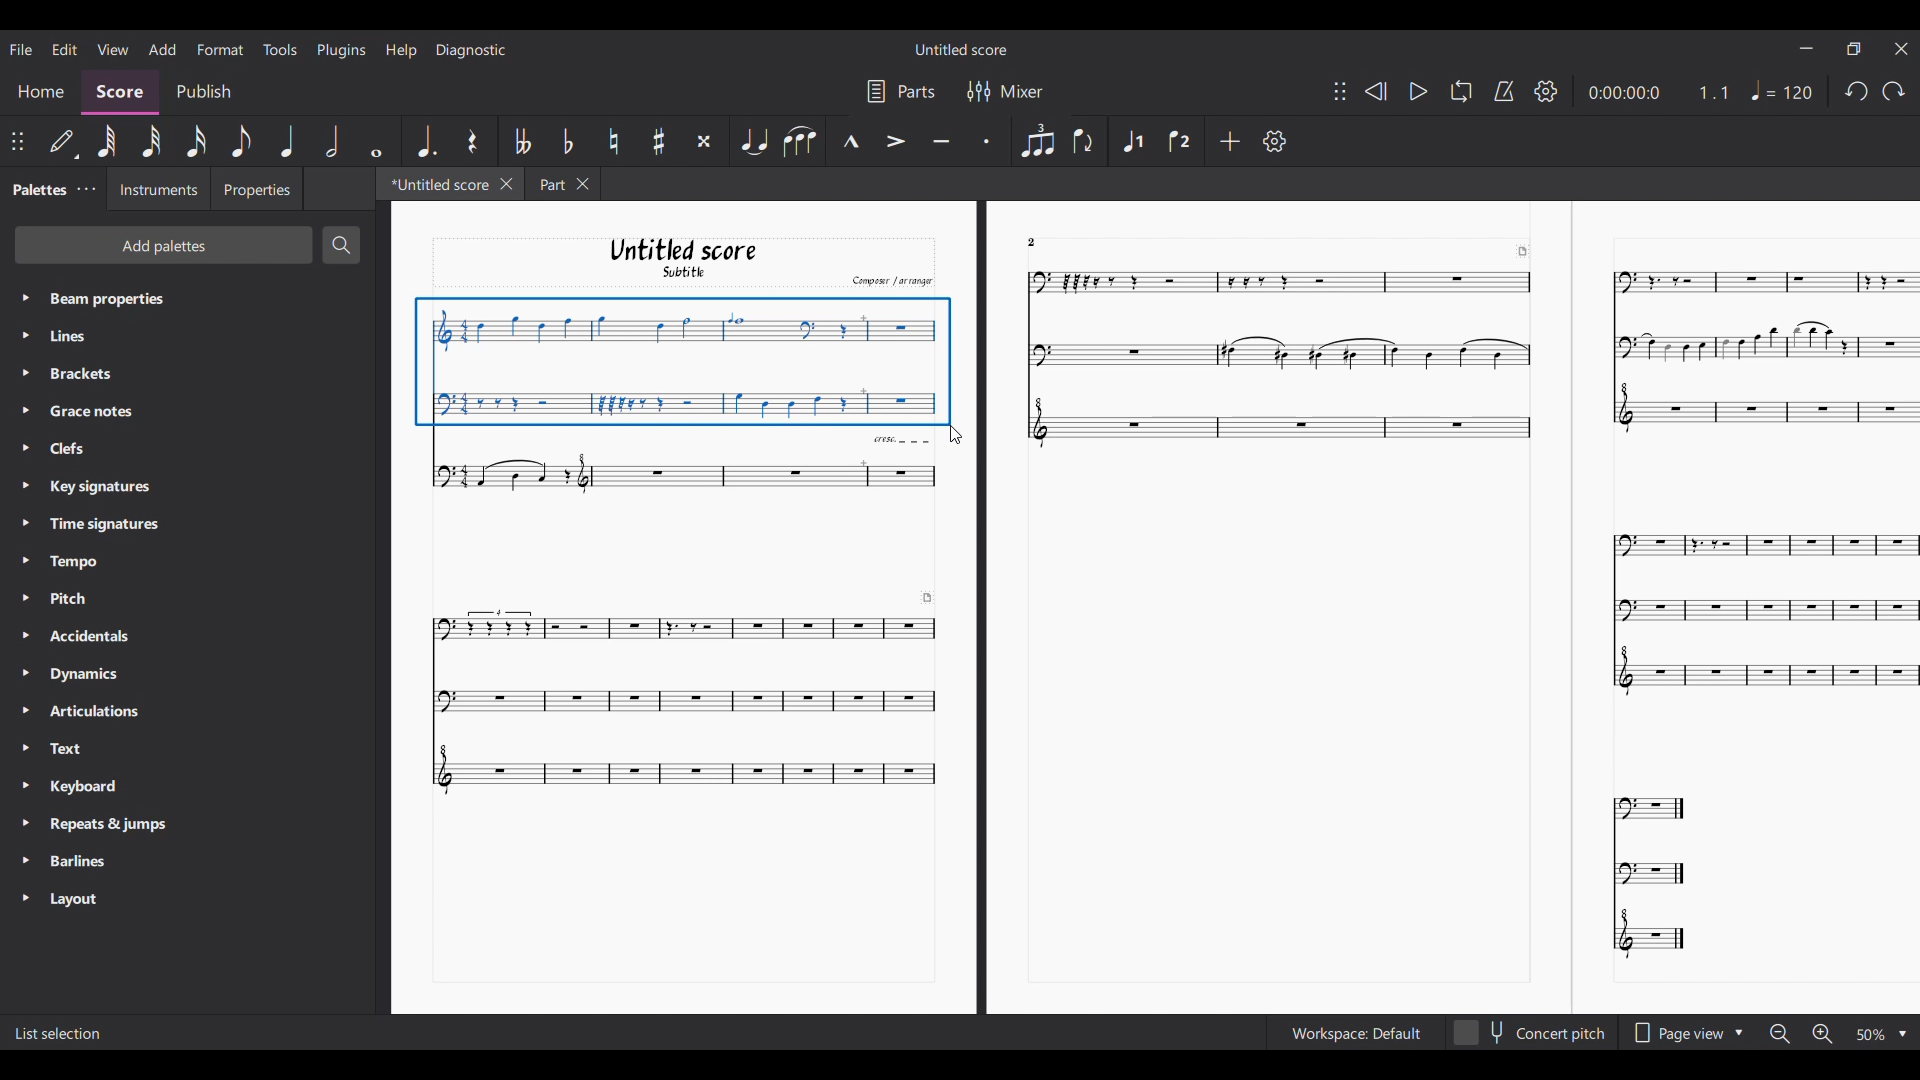  I want to click on , so click(23, 528).